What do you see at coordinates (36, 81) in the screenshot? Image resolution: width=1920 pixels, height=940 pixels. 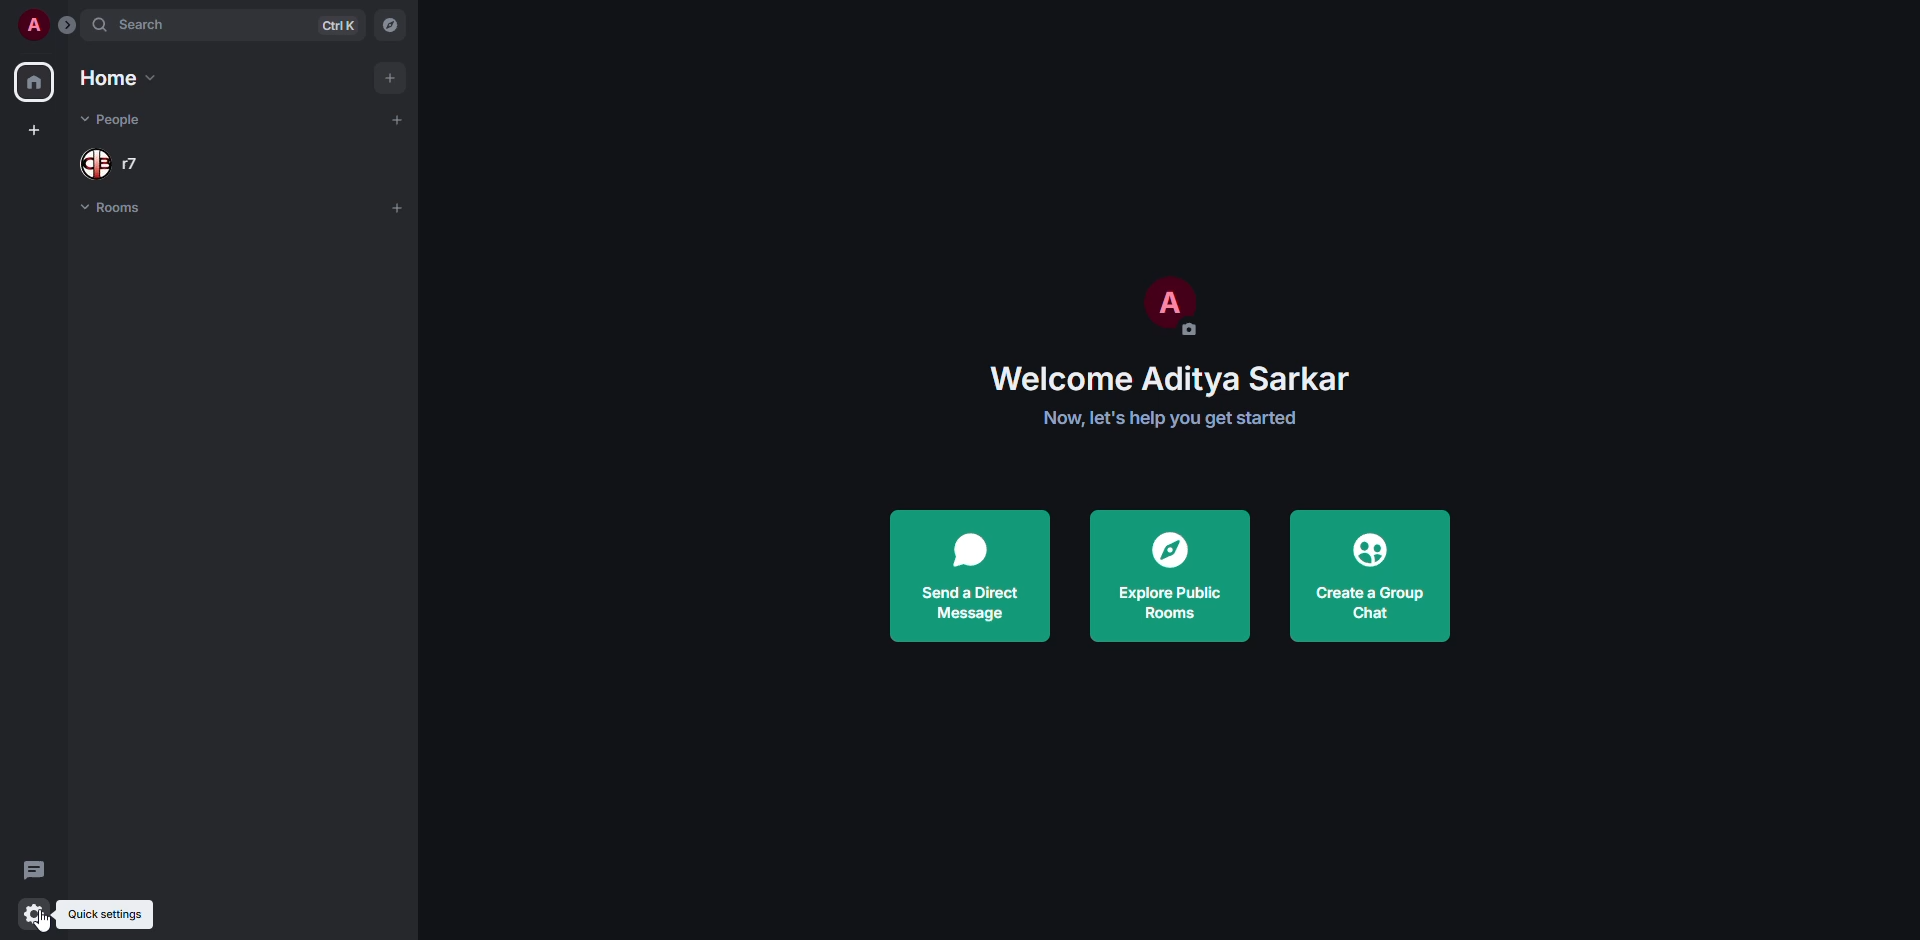 I see `home` at bounding box center [36, 81].